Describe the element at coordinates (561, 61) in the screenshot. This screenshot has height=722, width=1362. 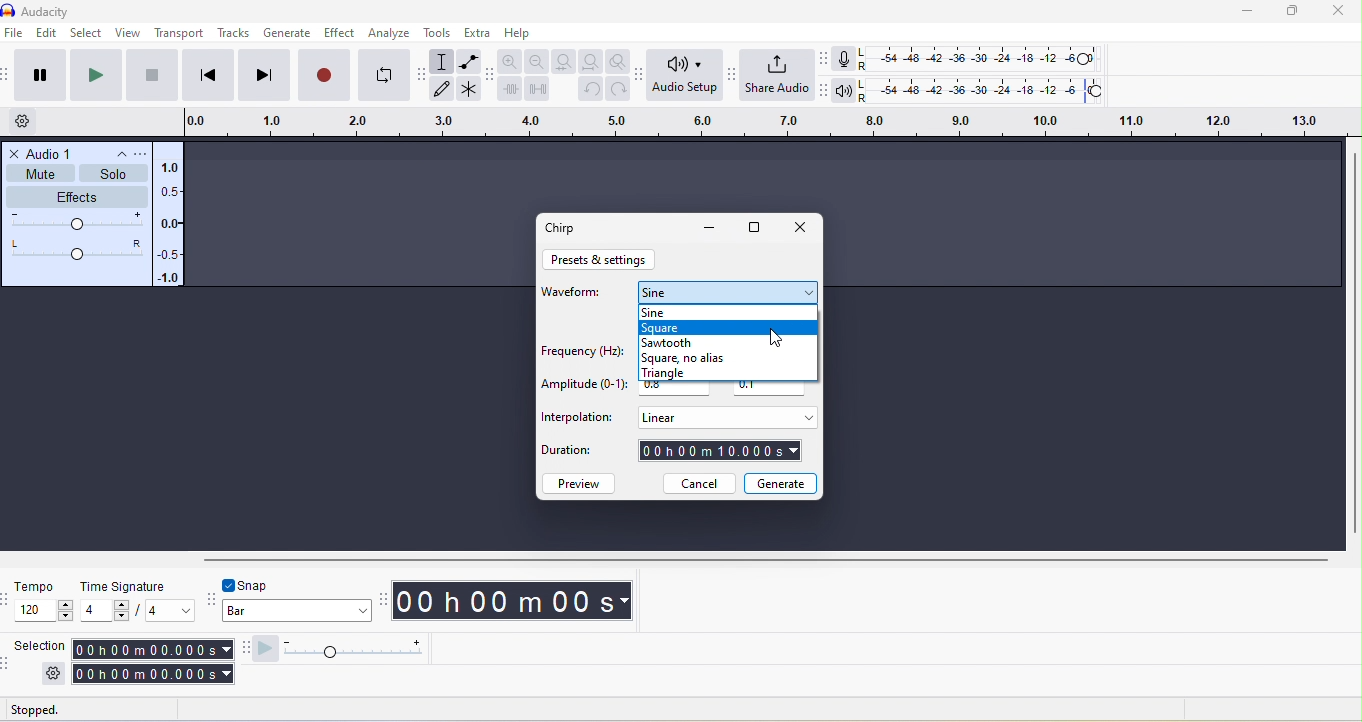
I see `fit selection to width` at that location.